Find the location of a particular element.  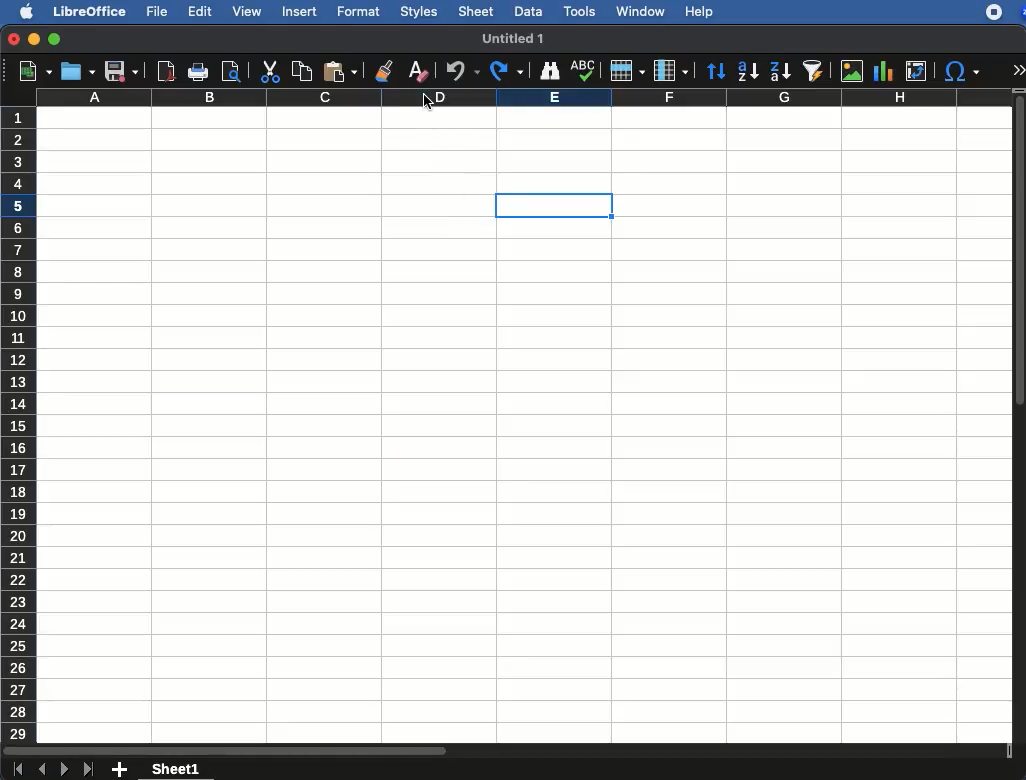

clone formatting is located at coordinates (383, 70).